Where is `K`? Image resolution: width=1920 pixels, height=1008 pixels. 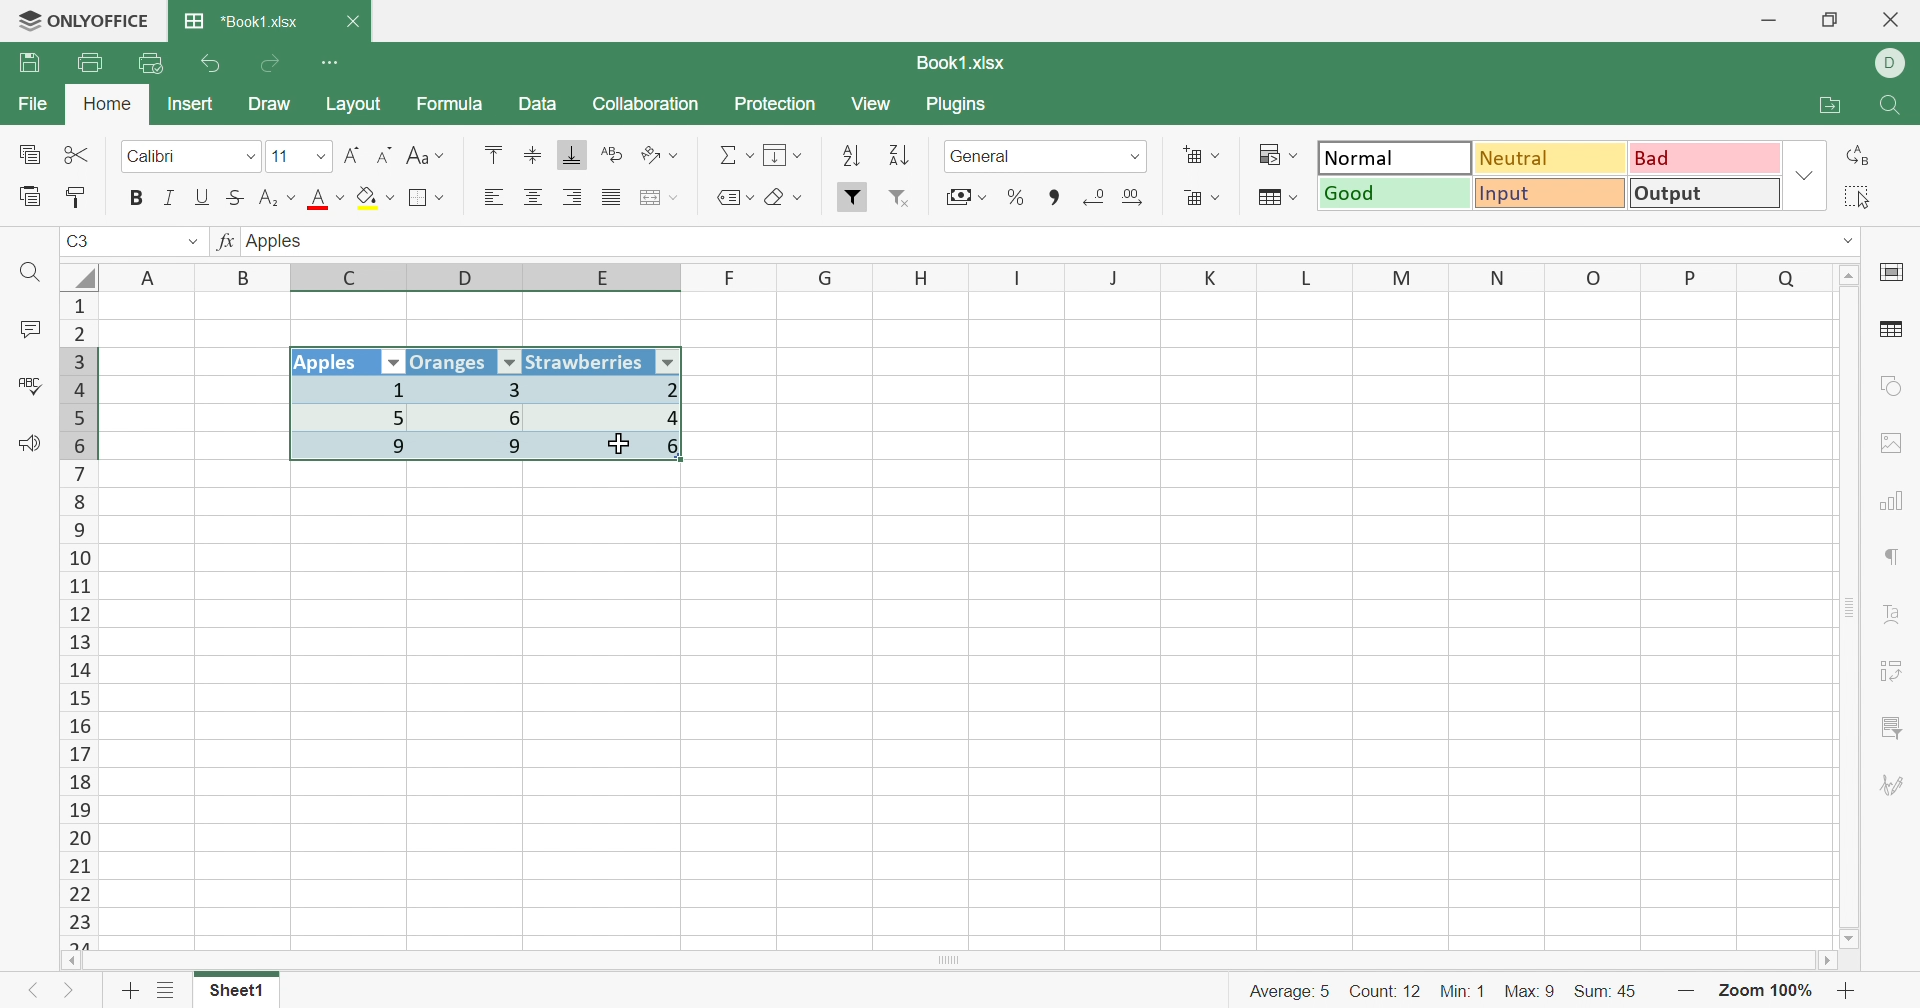 K is located at coordinates (1212, 279).